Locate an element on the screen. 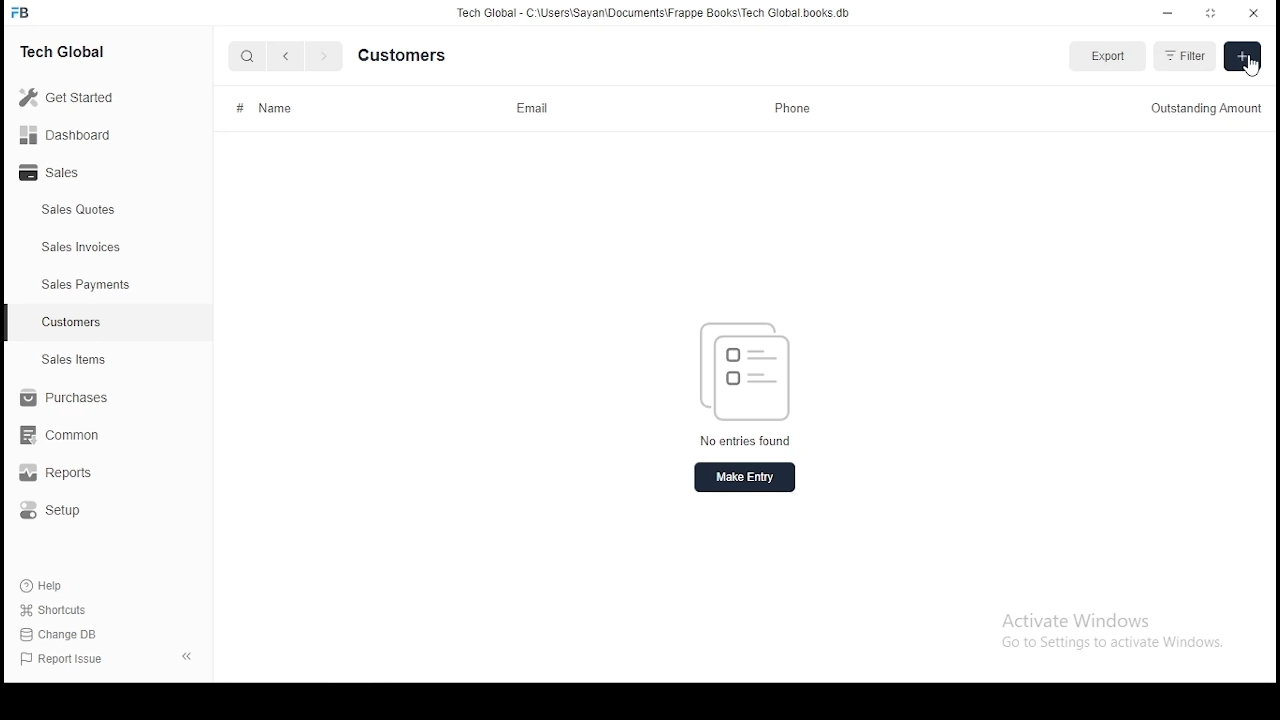 The height and width of the screenshot is (720, 1280). # is located at coordinates (240, 107).